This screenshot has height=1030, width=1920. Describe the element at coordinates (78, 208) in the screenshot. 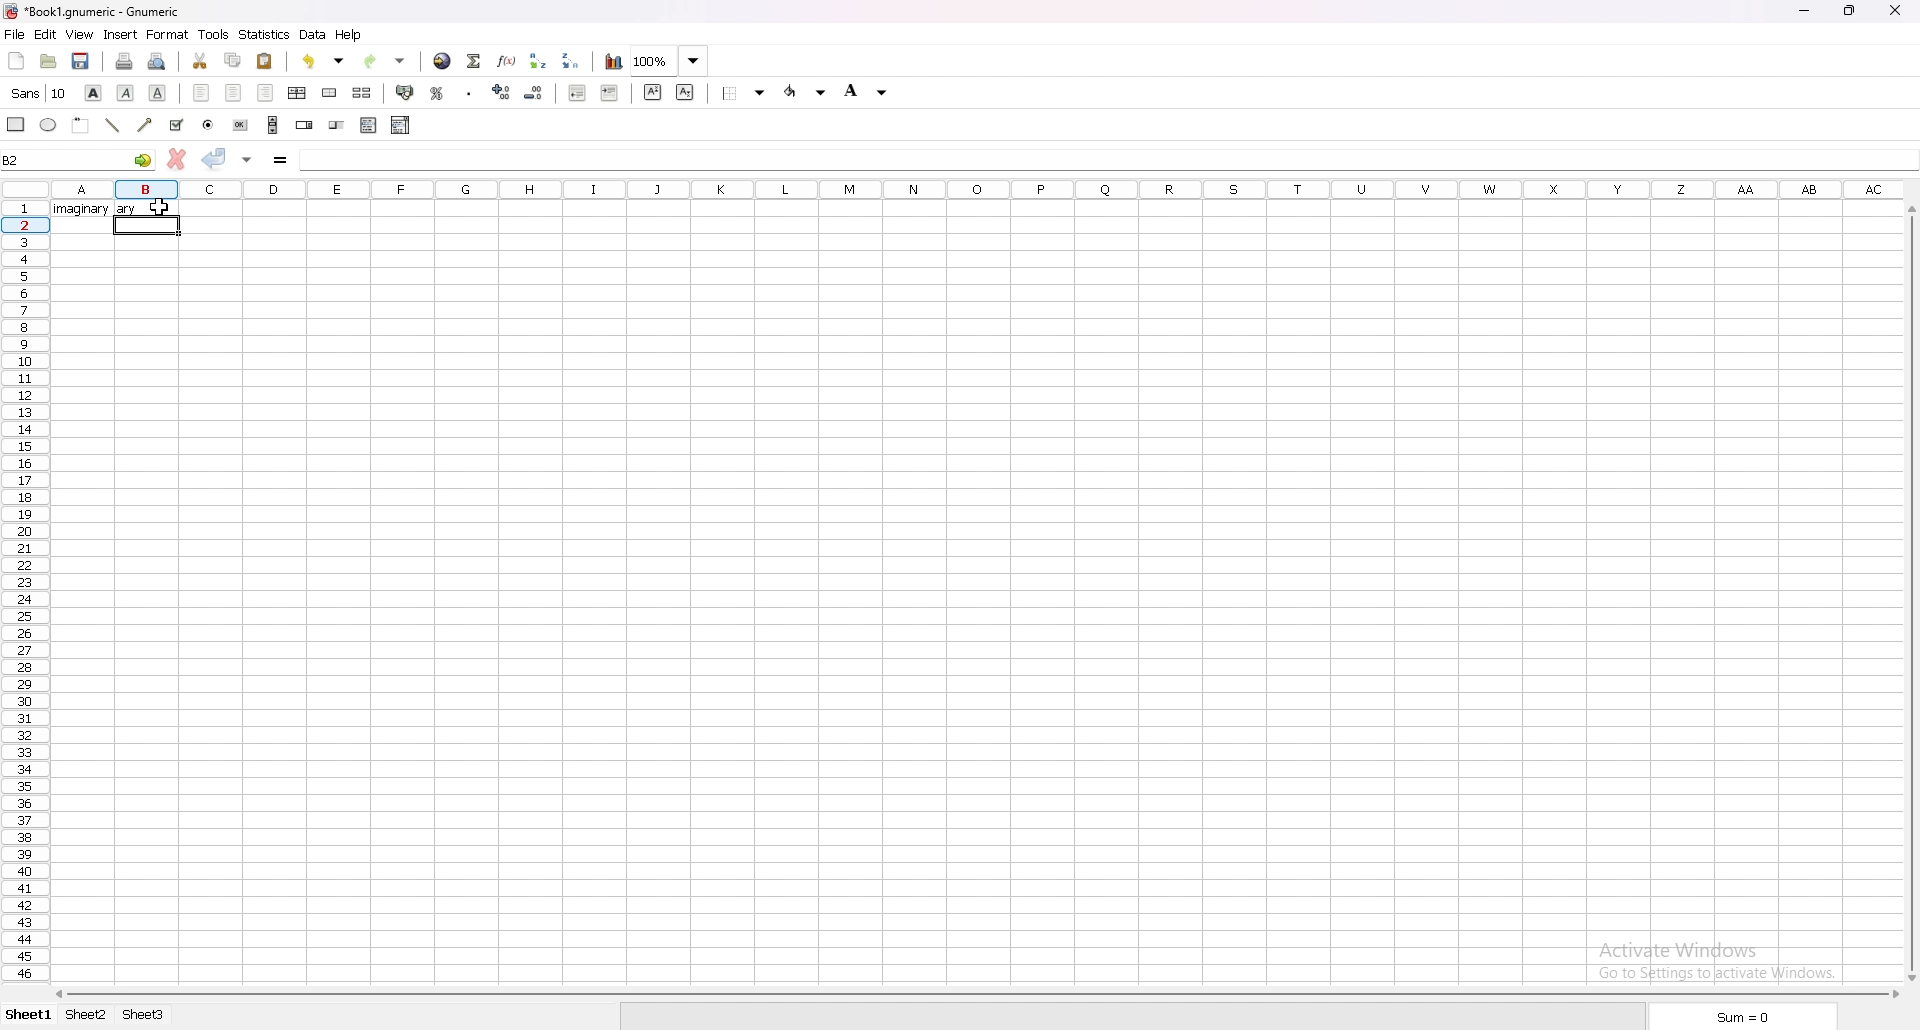

I see `word` at that location.